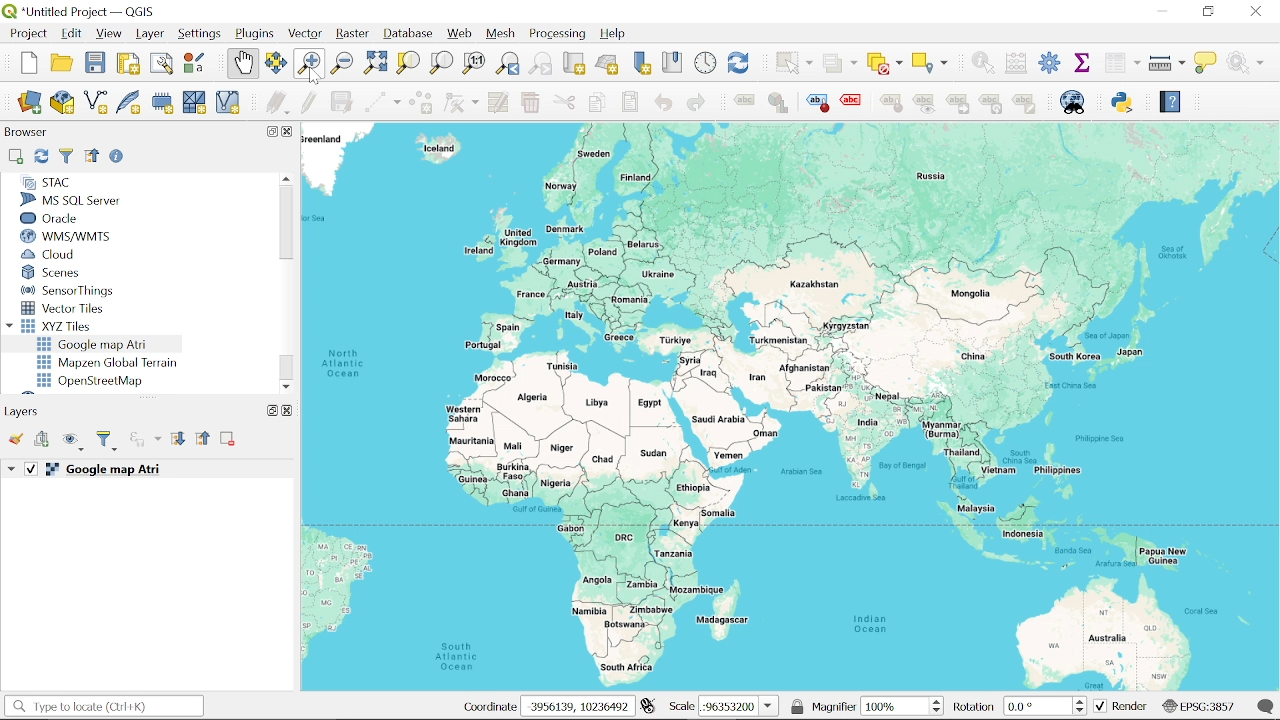 This screenshot has width=1280, height=720. Describe the element at coordinates (560, 34) in the screenshot. I see `Processing` at that location.